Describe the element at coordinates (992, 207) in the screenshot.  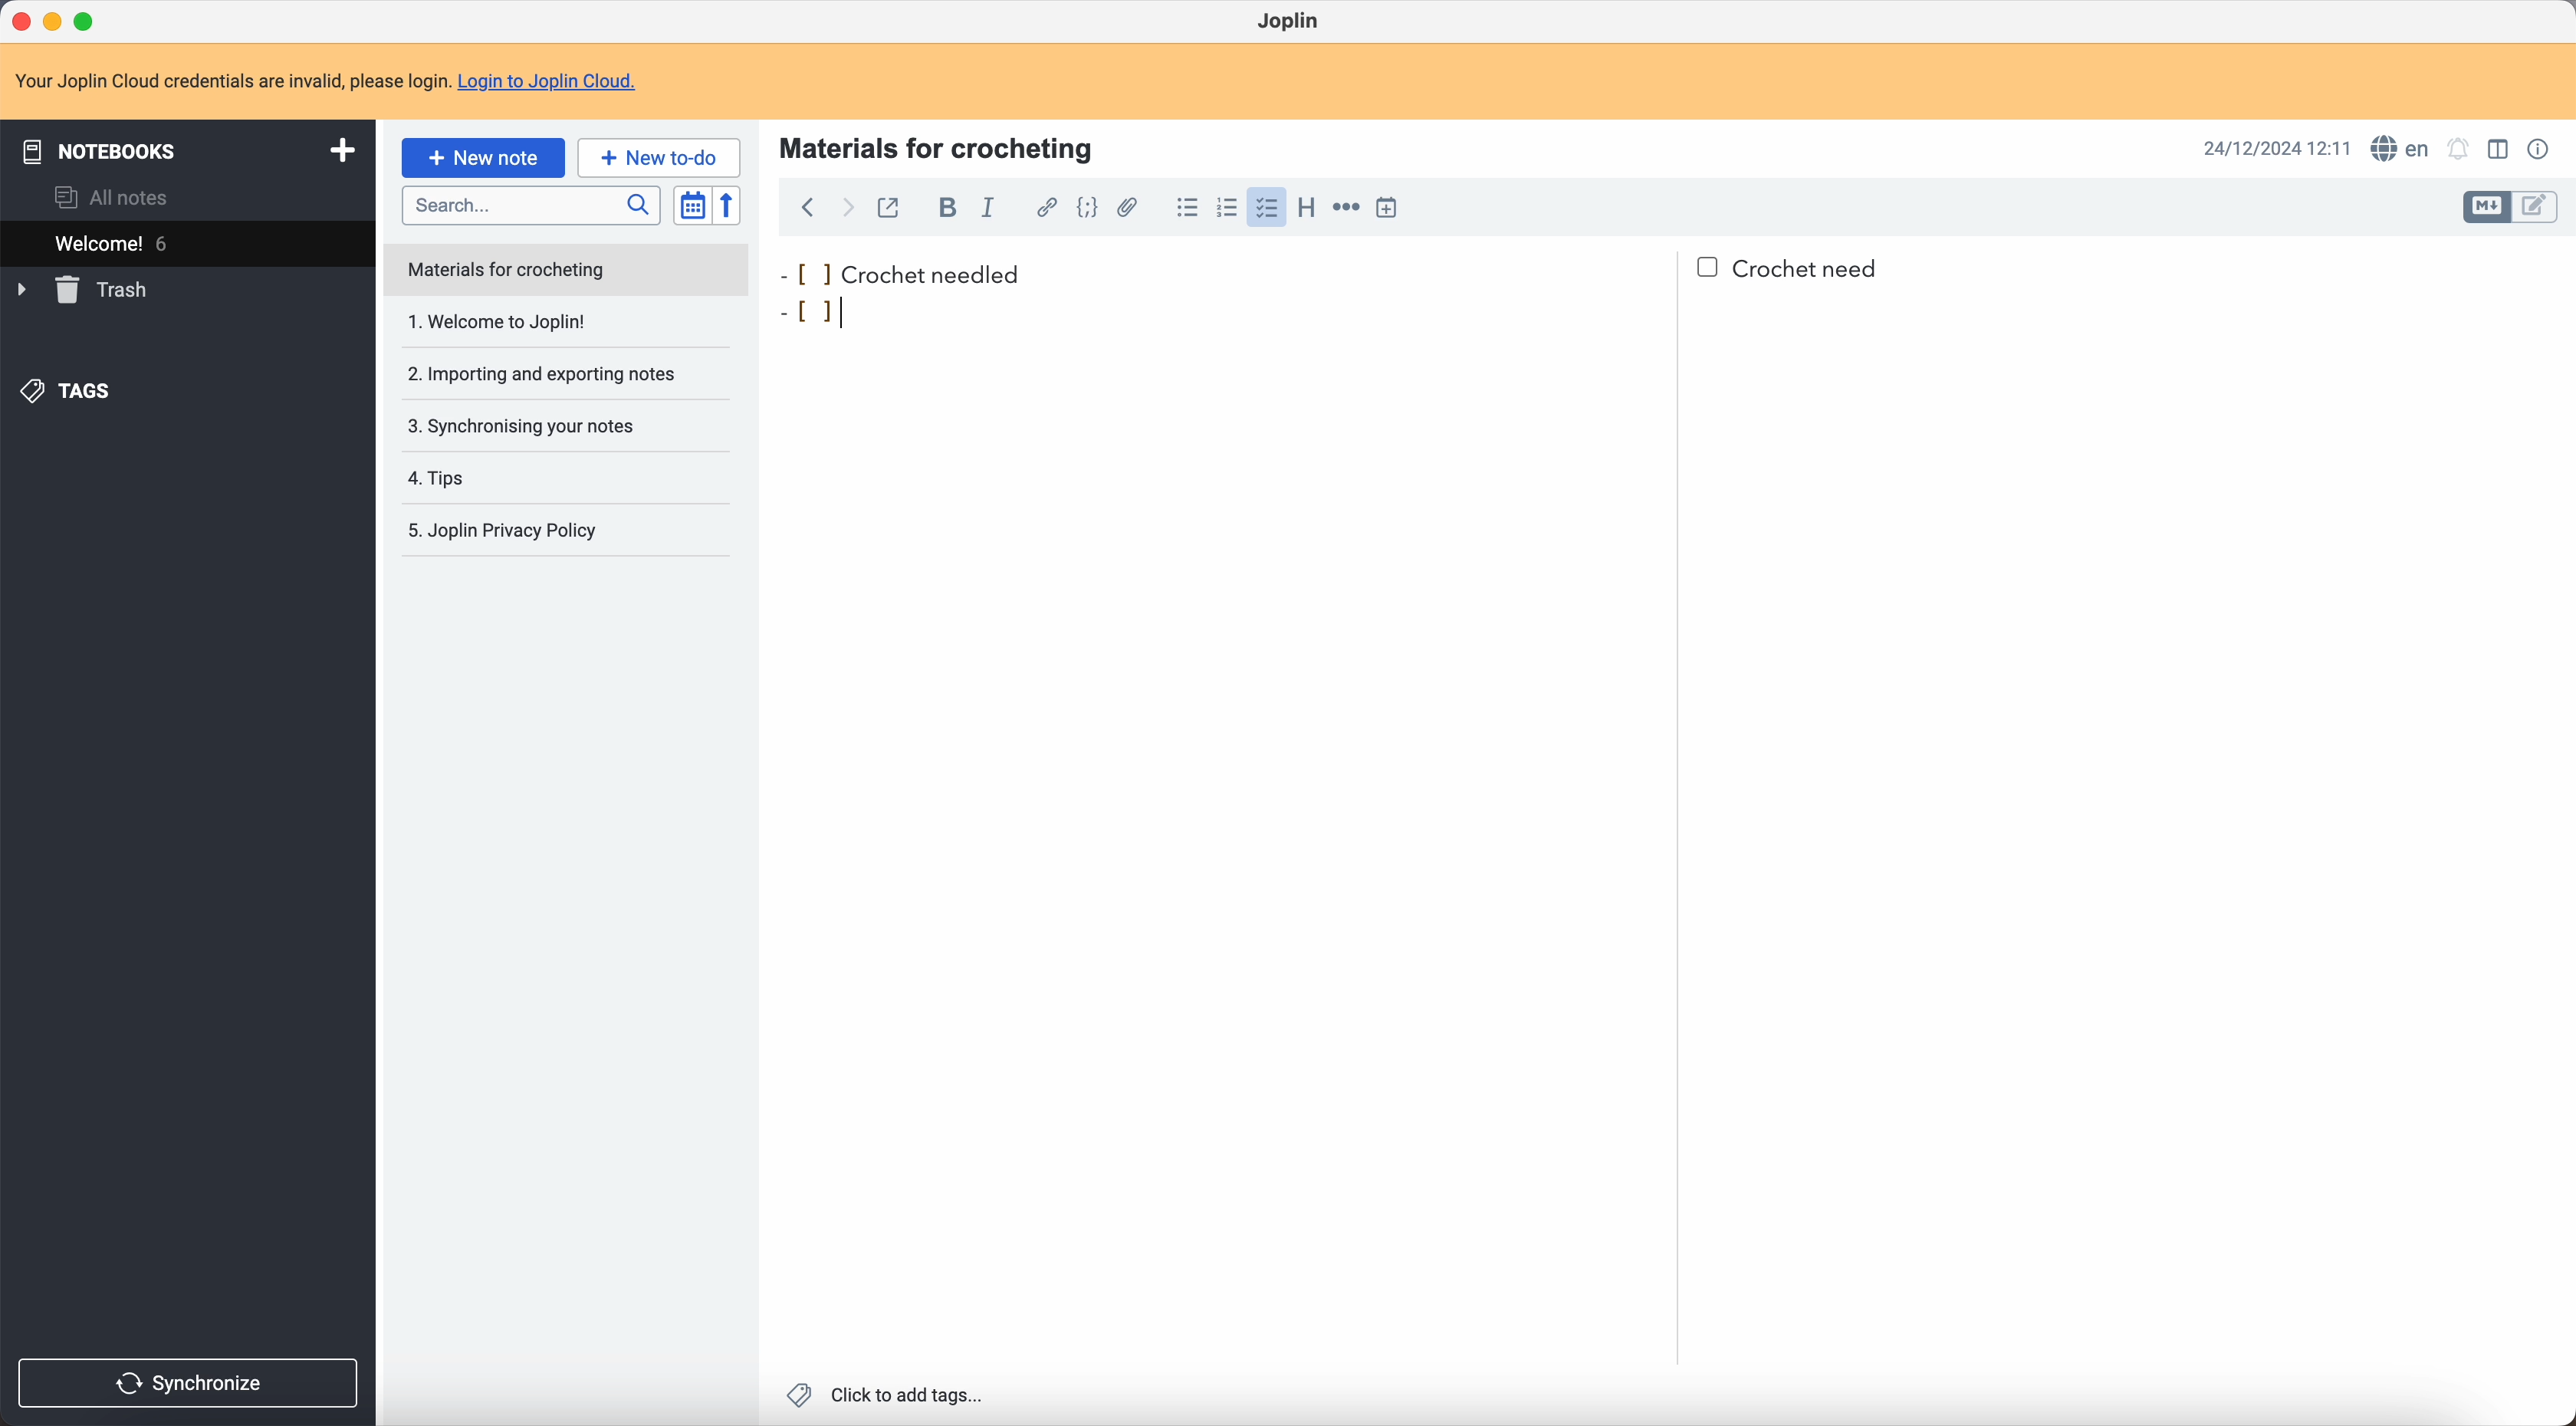
I see `italic` at that location.